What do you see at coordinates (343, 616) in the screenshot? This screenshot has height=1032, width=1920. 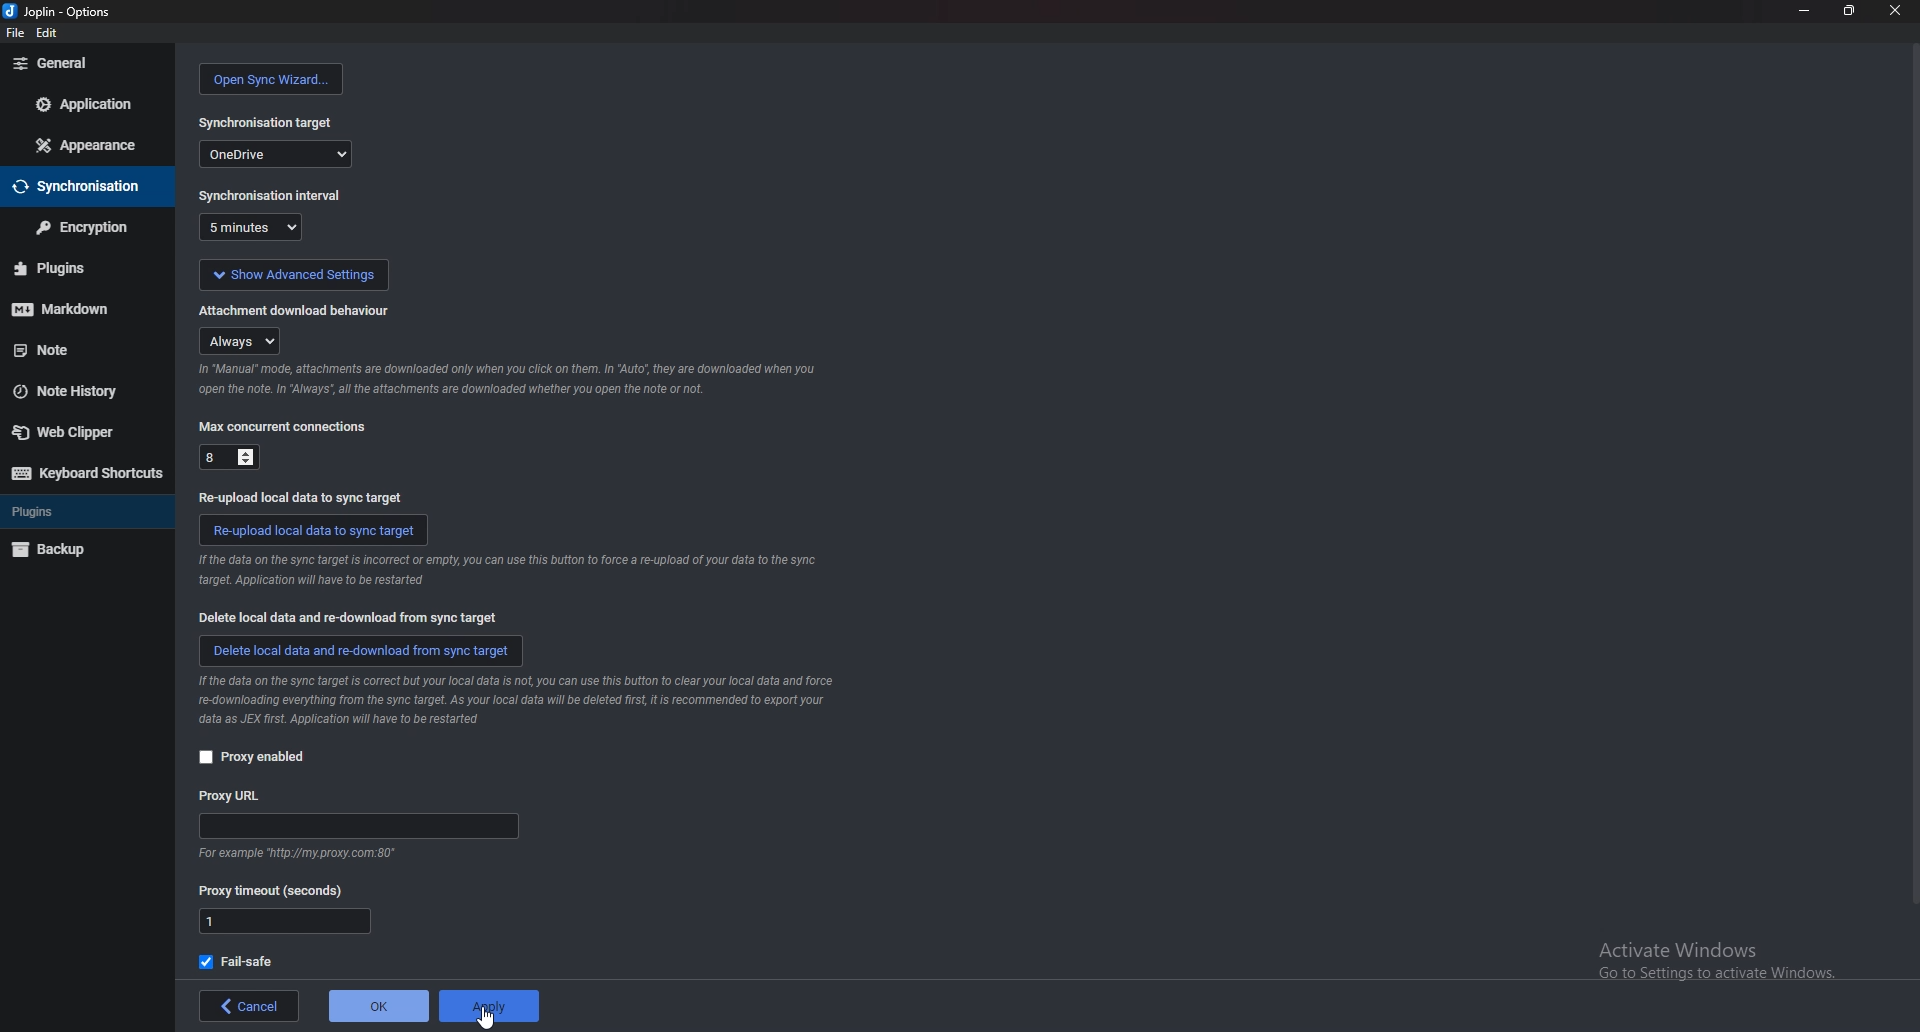 I see `delete local data` at bounding box center [343, 616].